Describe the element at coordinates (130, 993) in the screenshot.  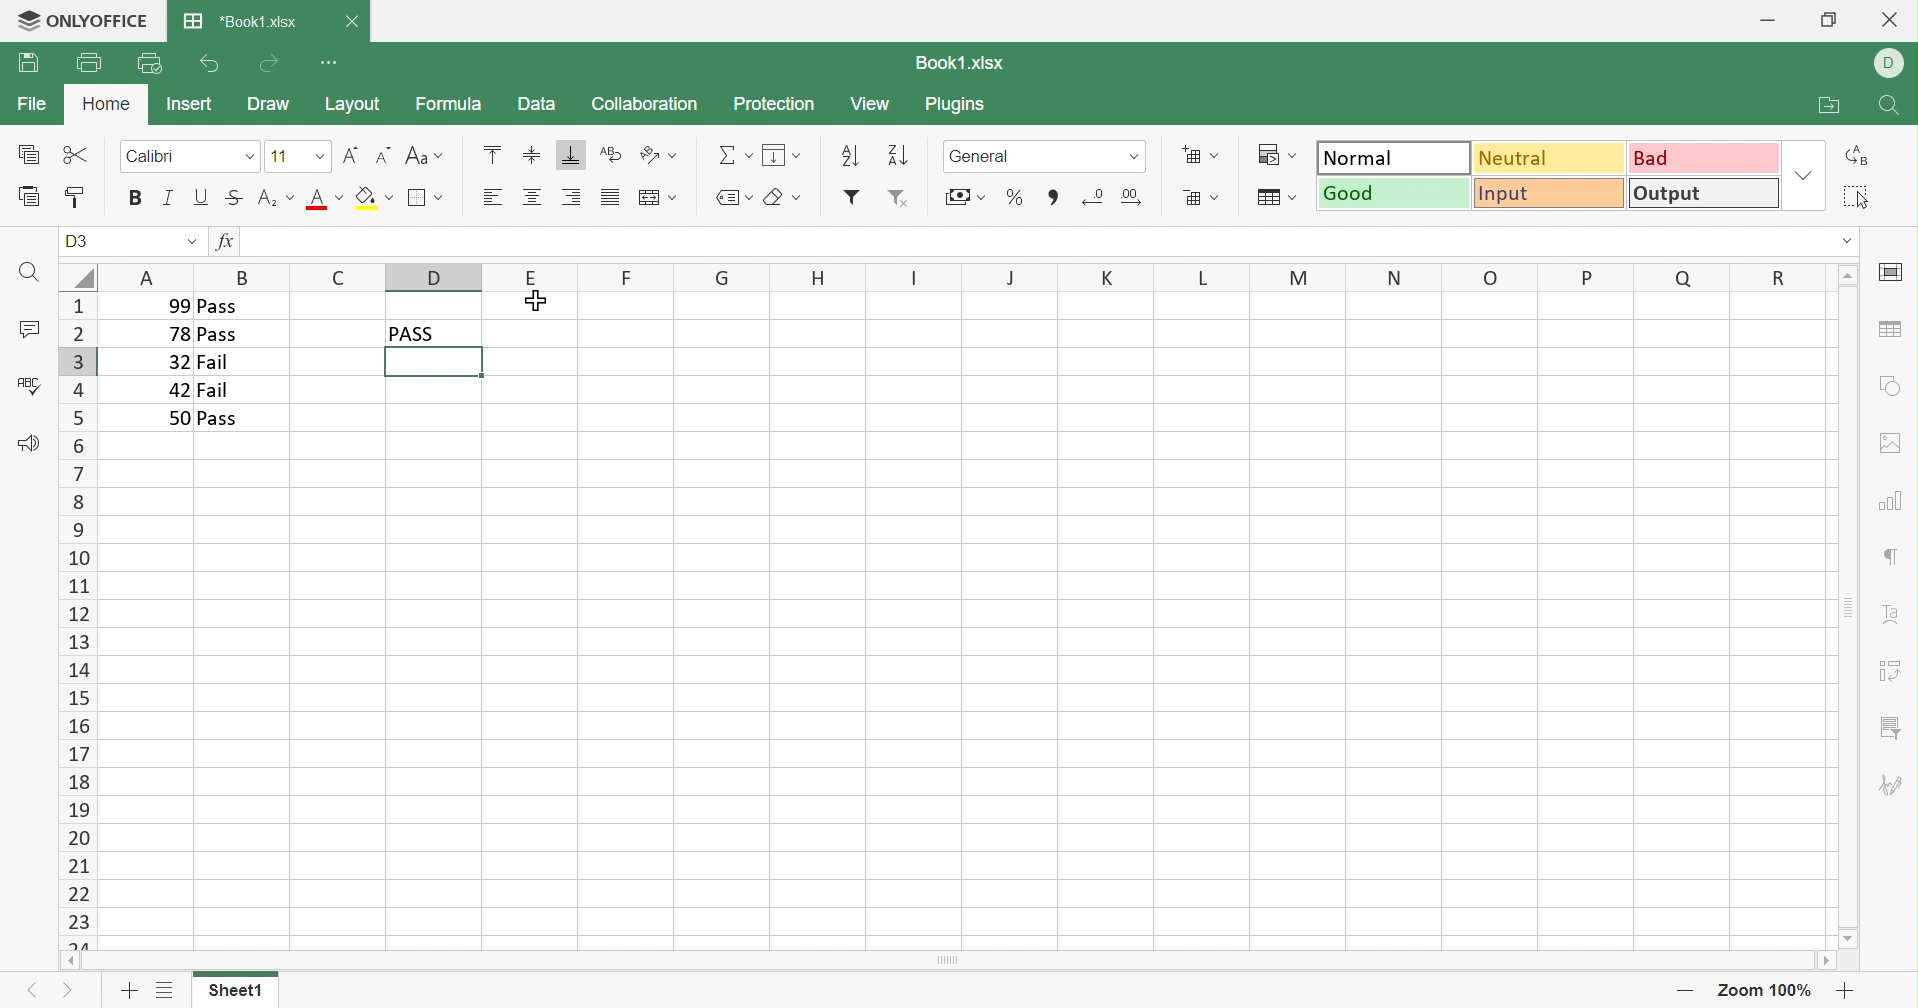
I see `Add sheet` at that location.